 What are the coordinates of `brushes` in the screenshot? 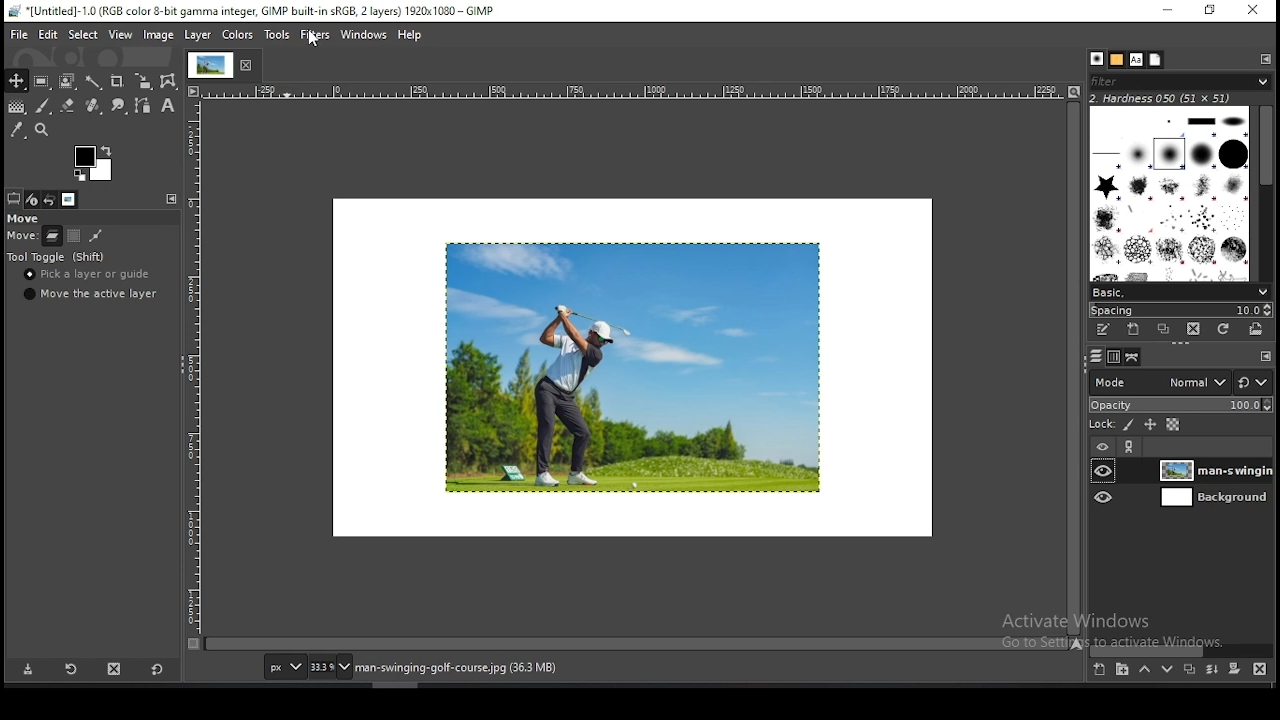 It's located at (1096, 58).